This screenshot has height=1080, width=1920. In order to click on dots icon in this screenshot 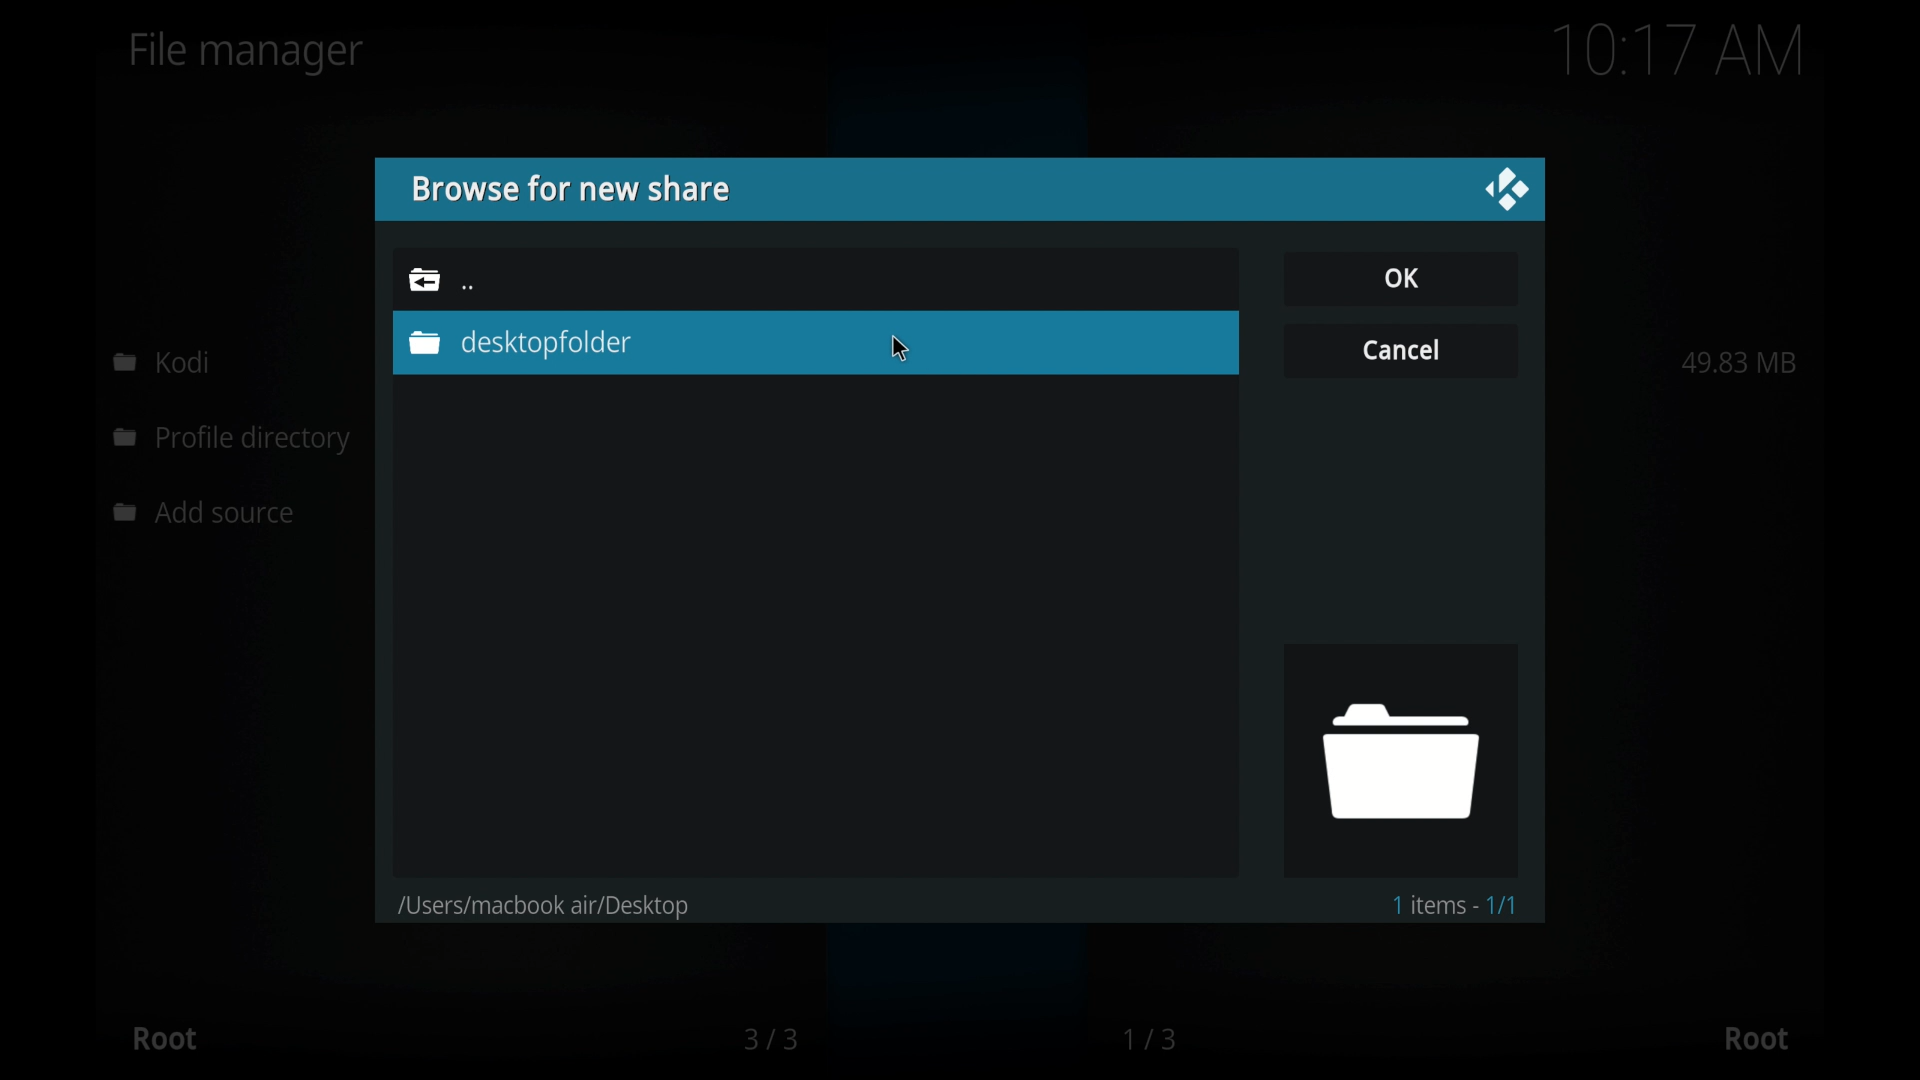, I will do `click(468, 288)`.